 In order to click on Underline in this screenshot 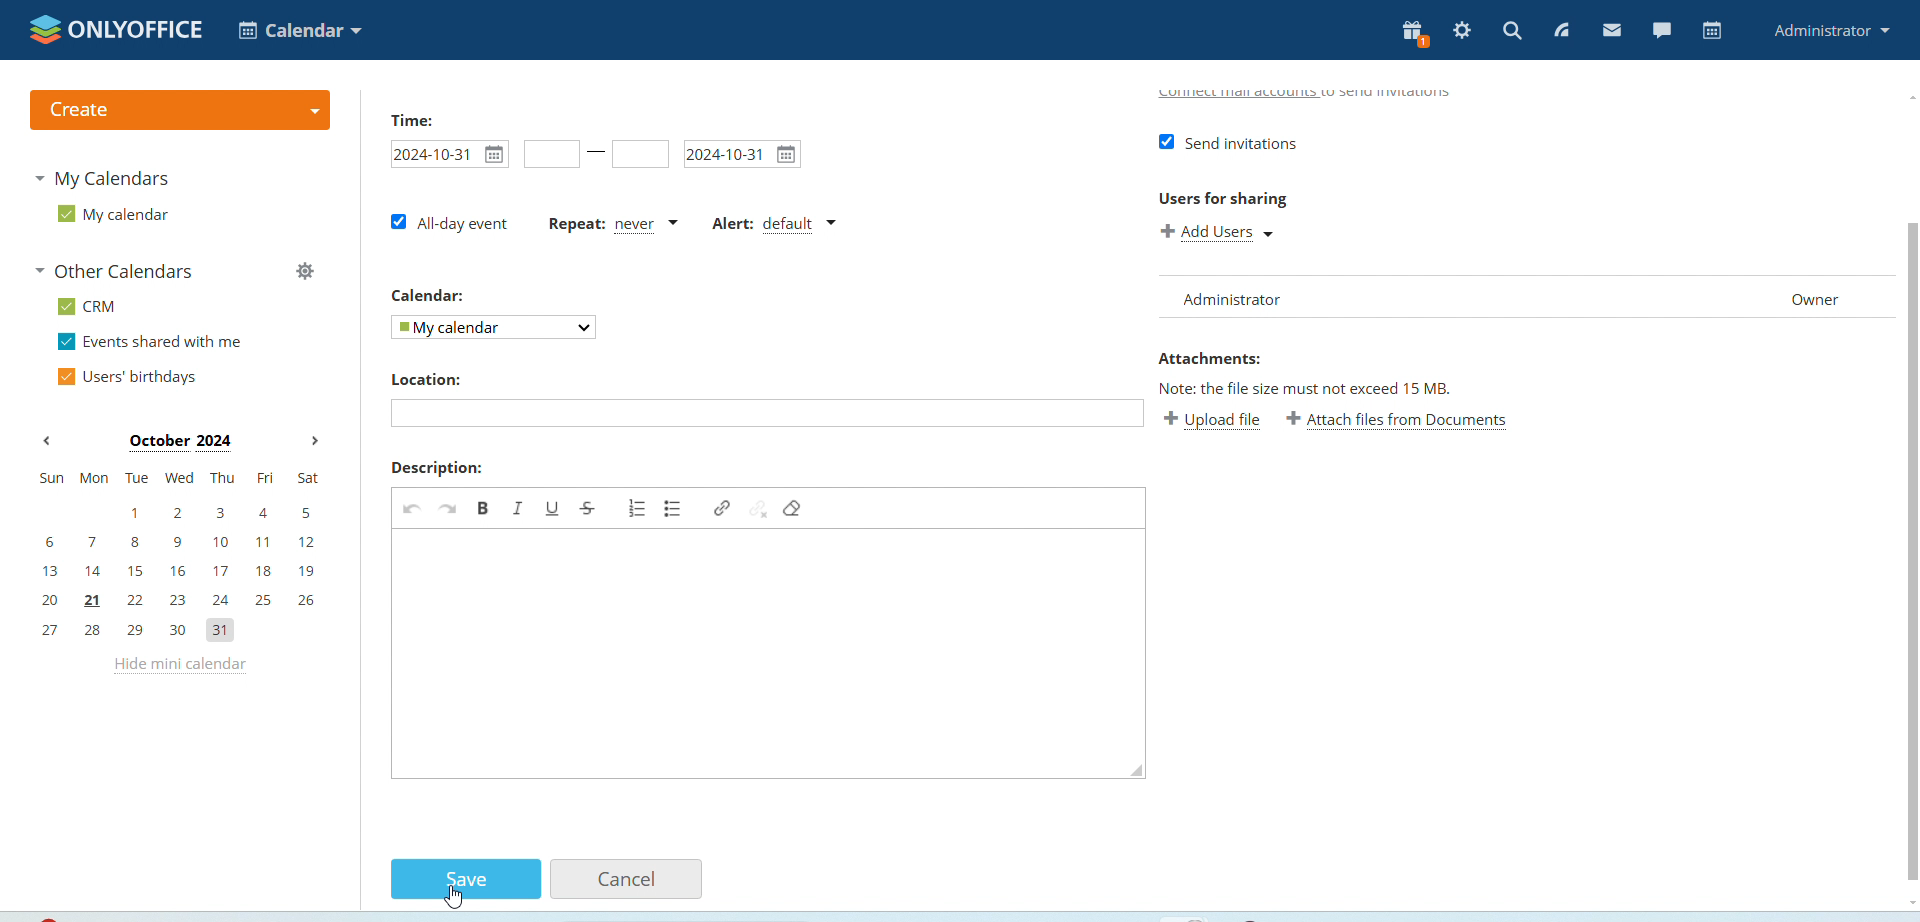, I will do `click(552, 506)`.